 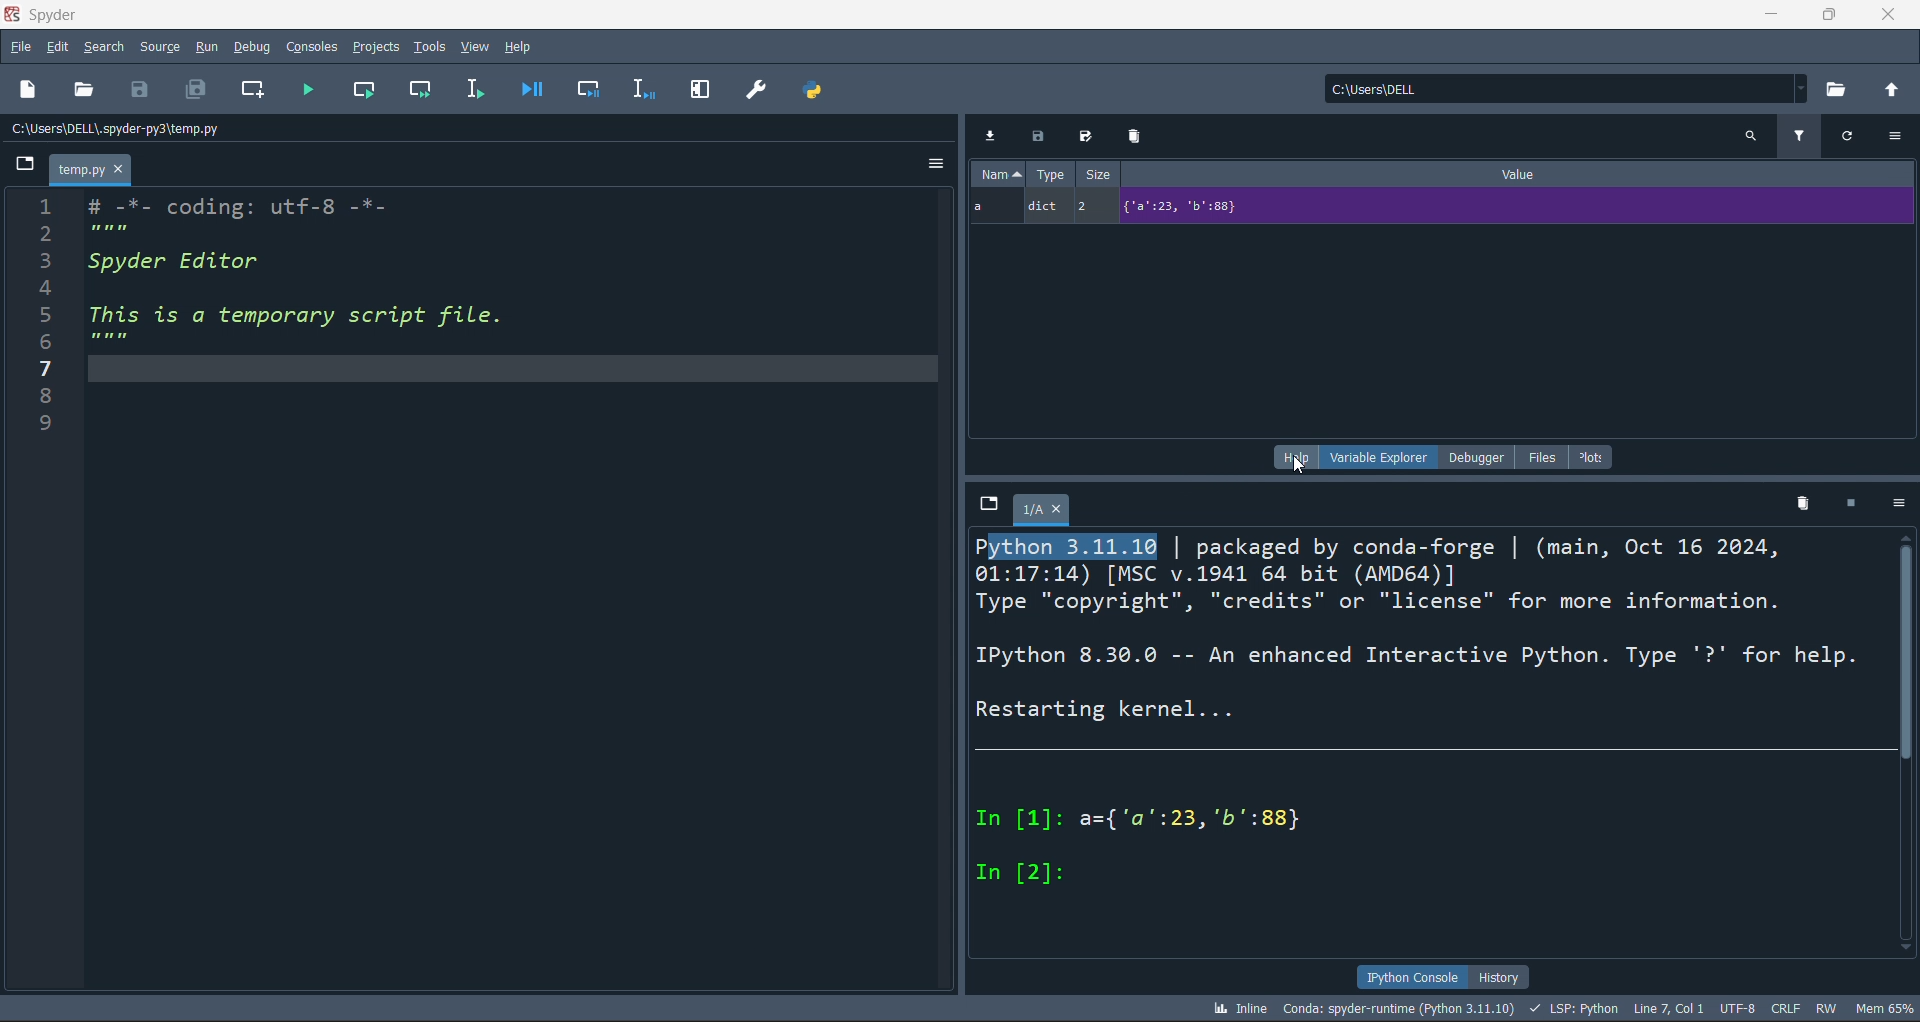 I want to click on vertical scroll bar, so click(x=1908, y=649).